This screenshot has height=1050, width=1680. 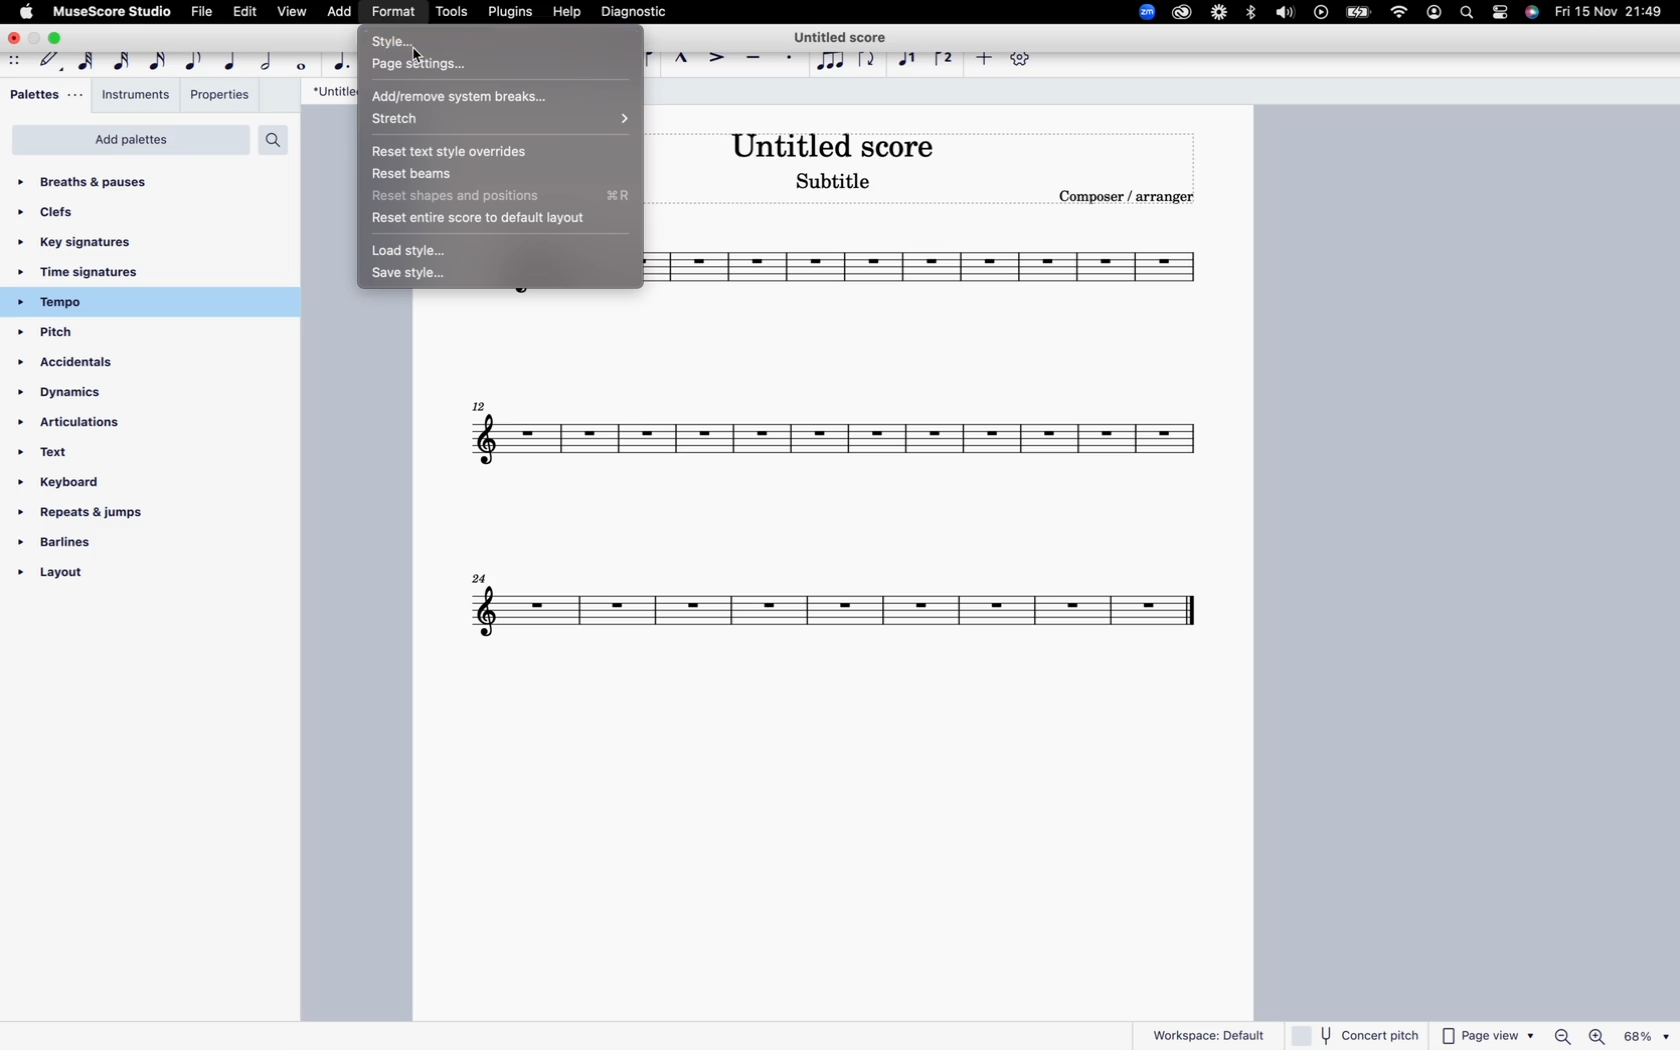 I want to click on voice 2, so click(x=946, y=58).